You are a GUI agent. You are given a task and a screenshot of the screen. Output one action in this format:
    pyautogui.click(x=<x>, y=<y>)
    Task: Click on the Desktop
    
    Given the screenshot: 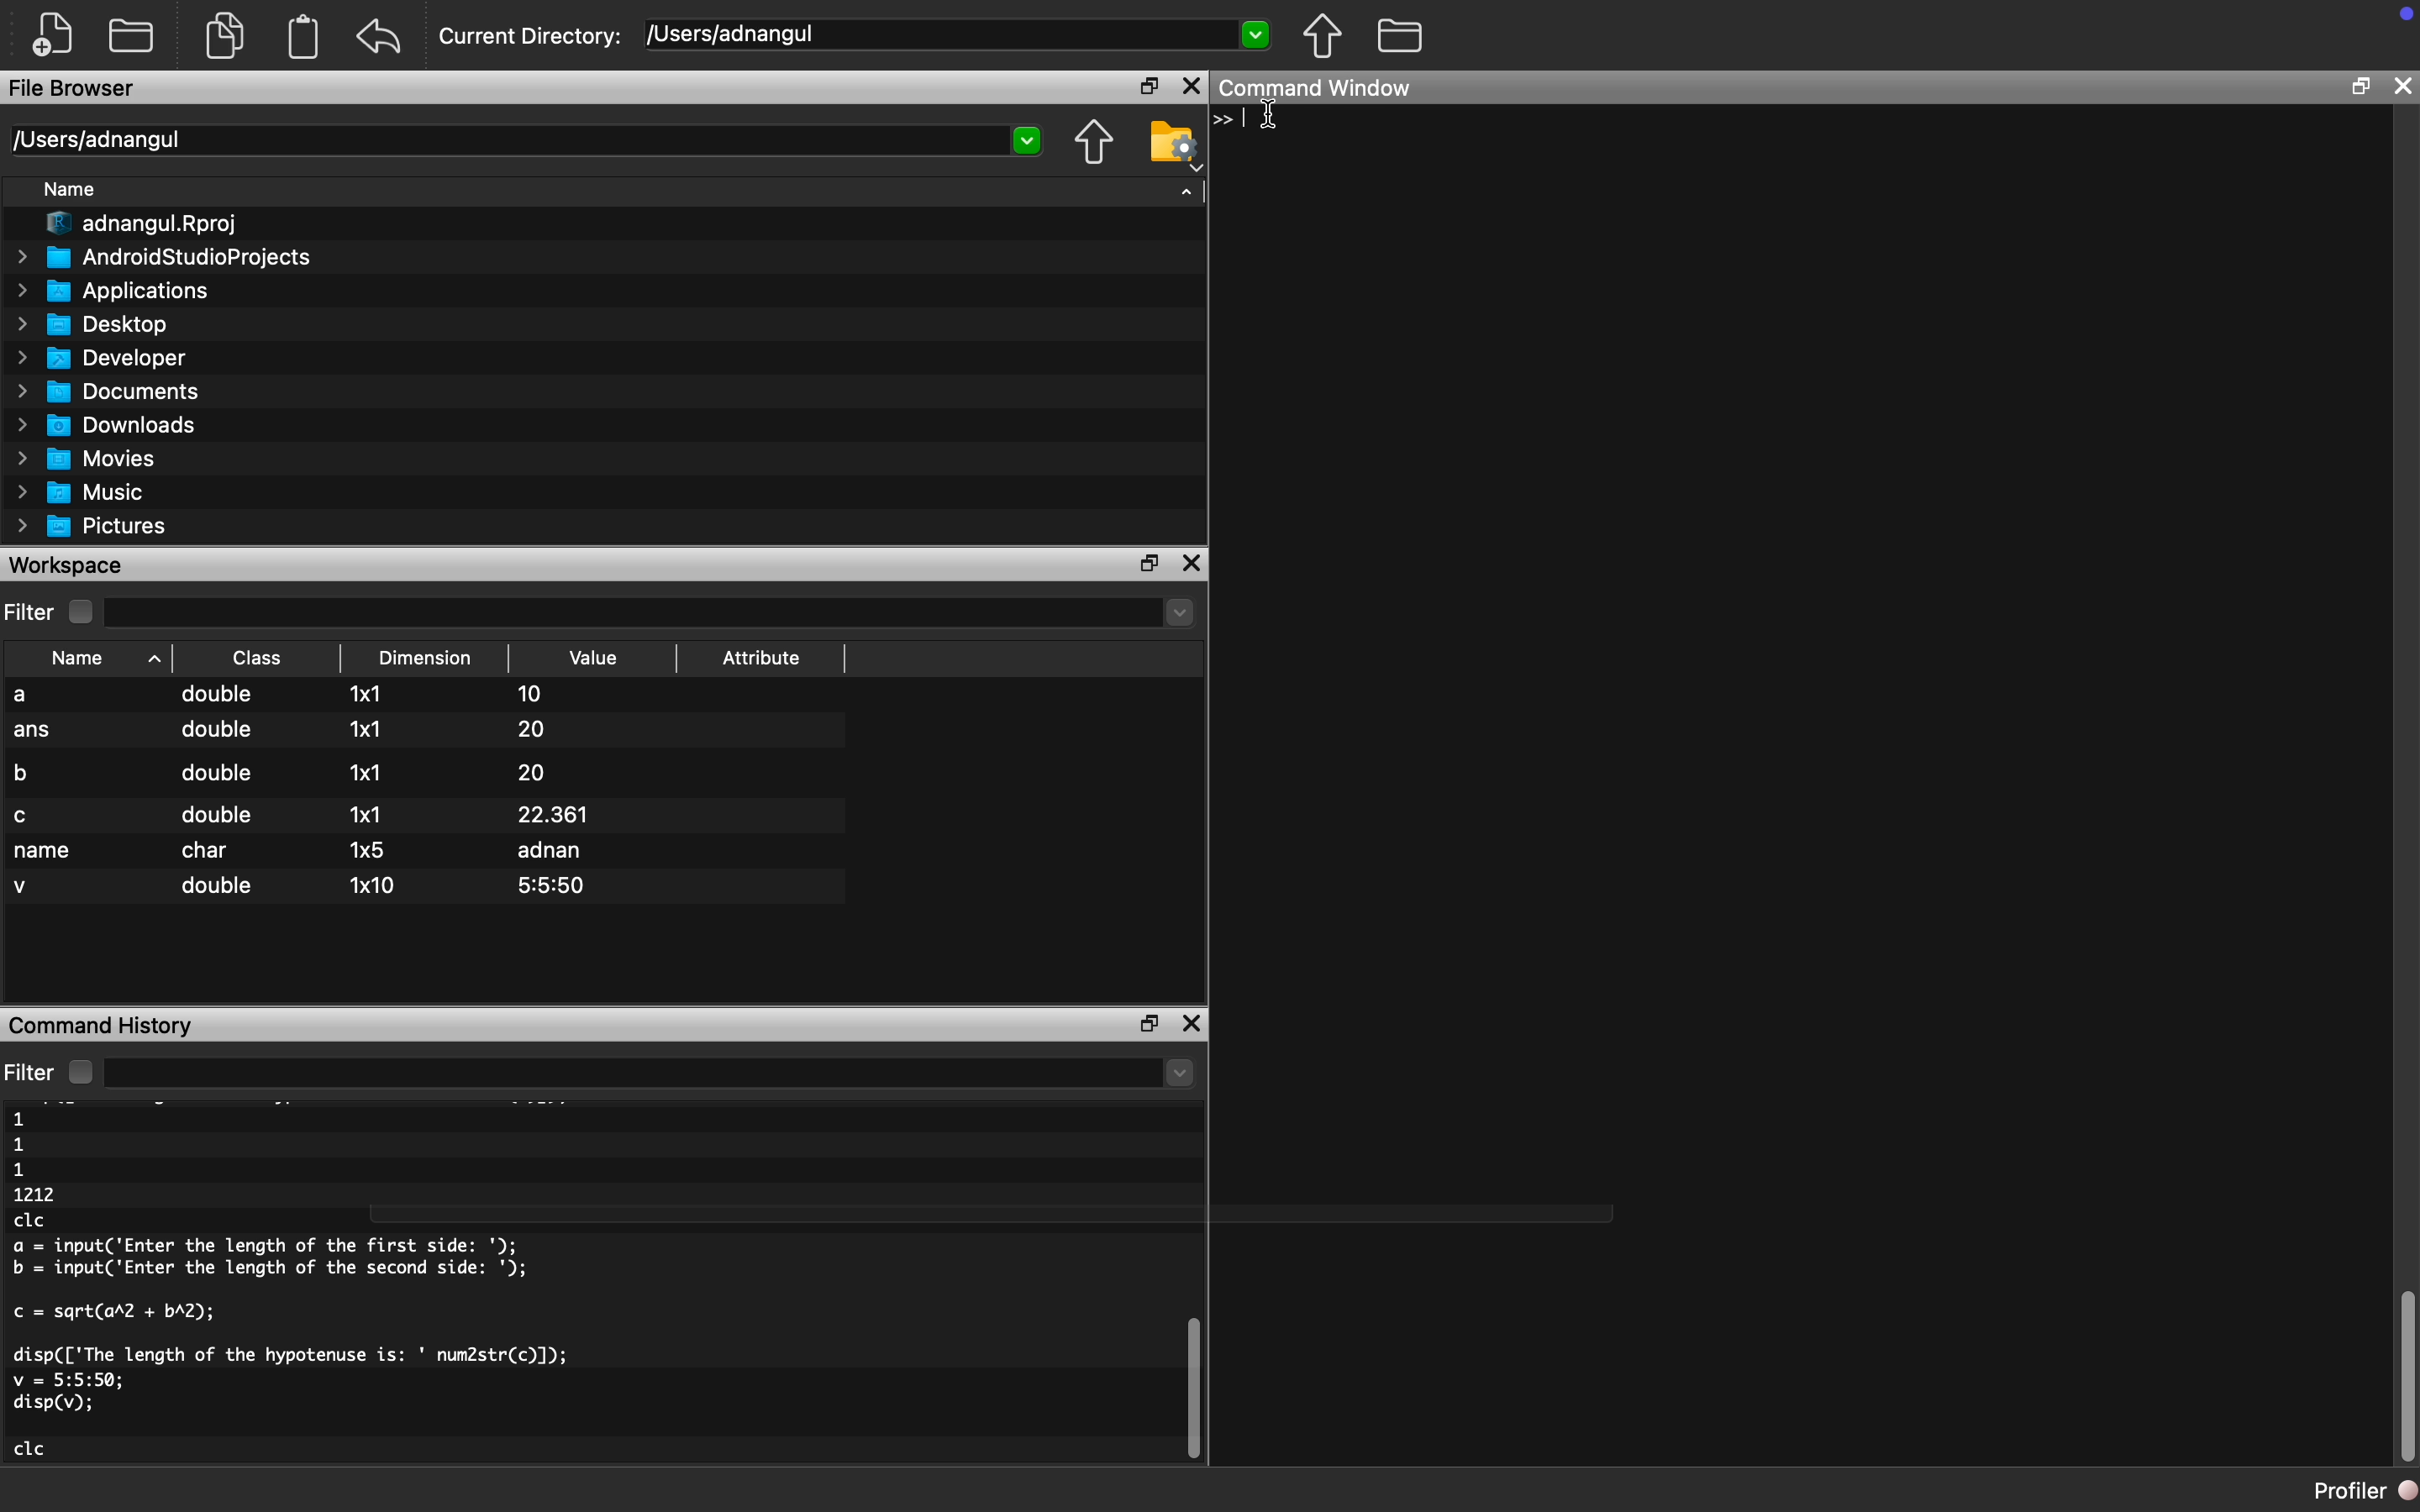 What is the action you would take?
    pyautogui.click(x=90, y=325)
    